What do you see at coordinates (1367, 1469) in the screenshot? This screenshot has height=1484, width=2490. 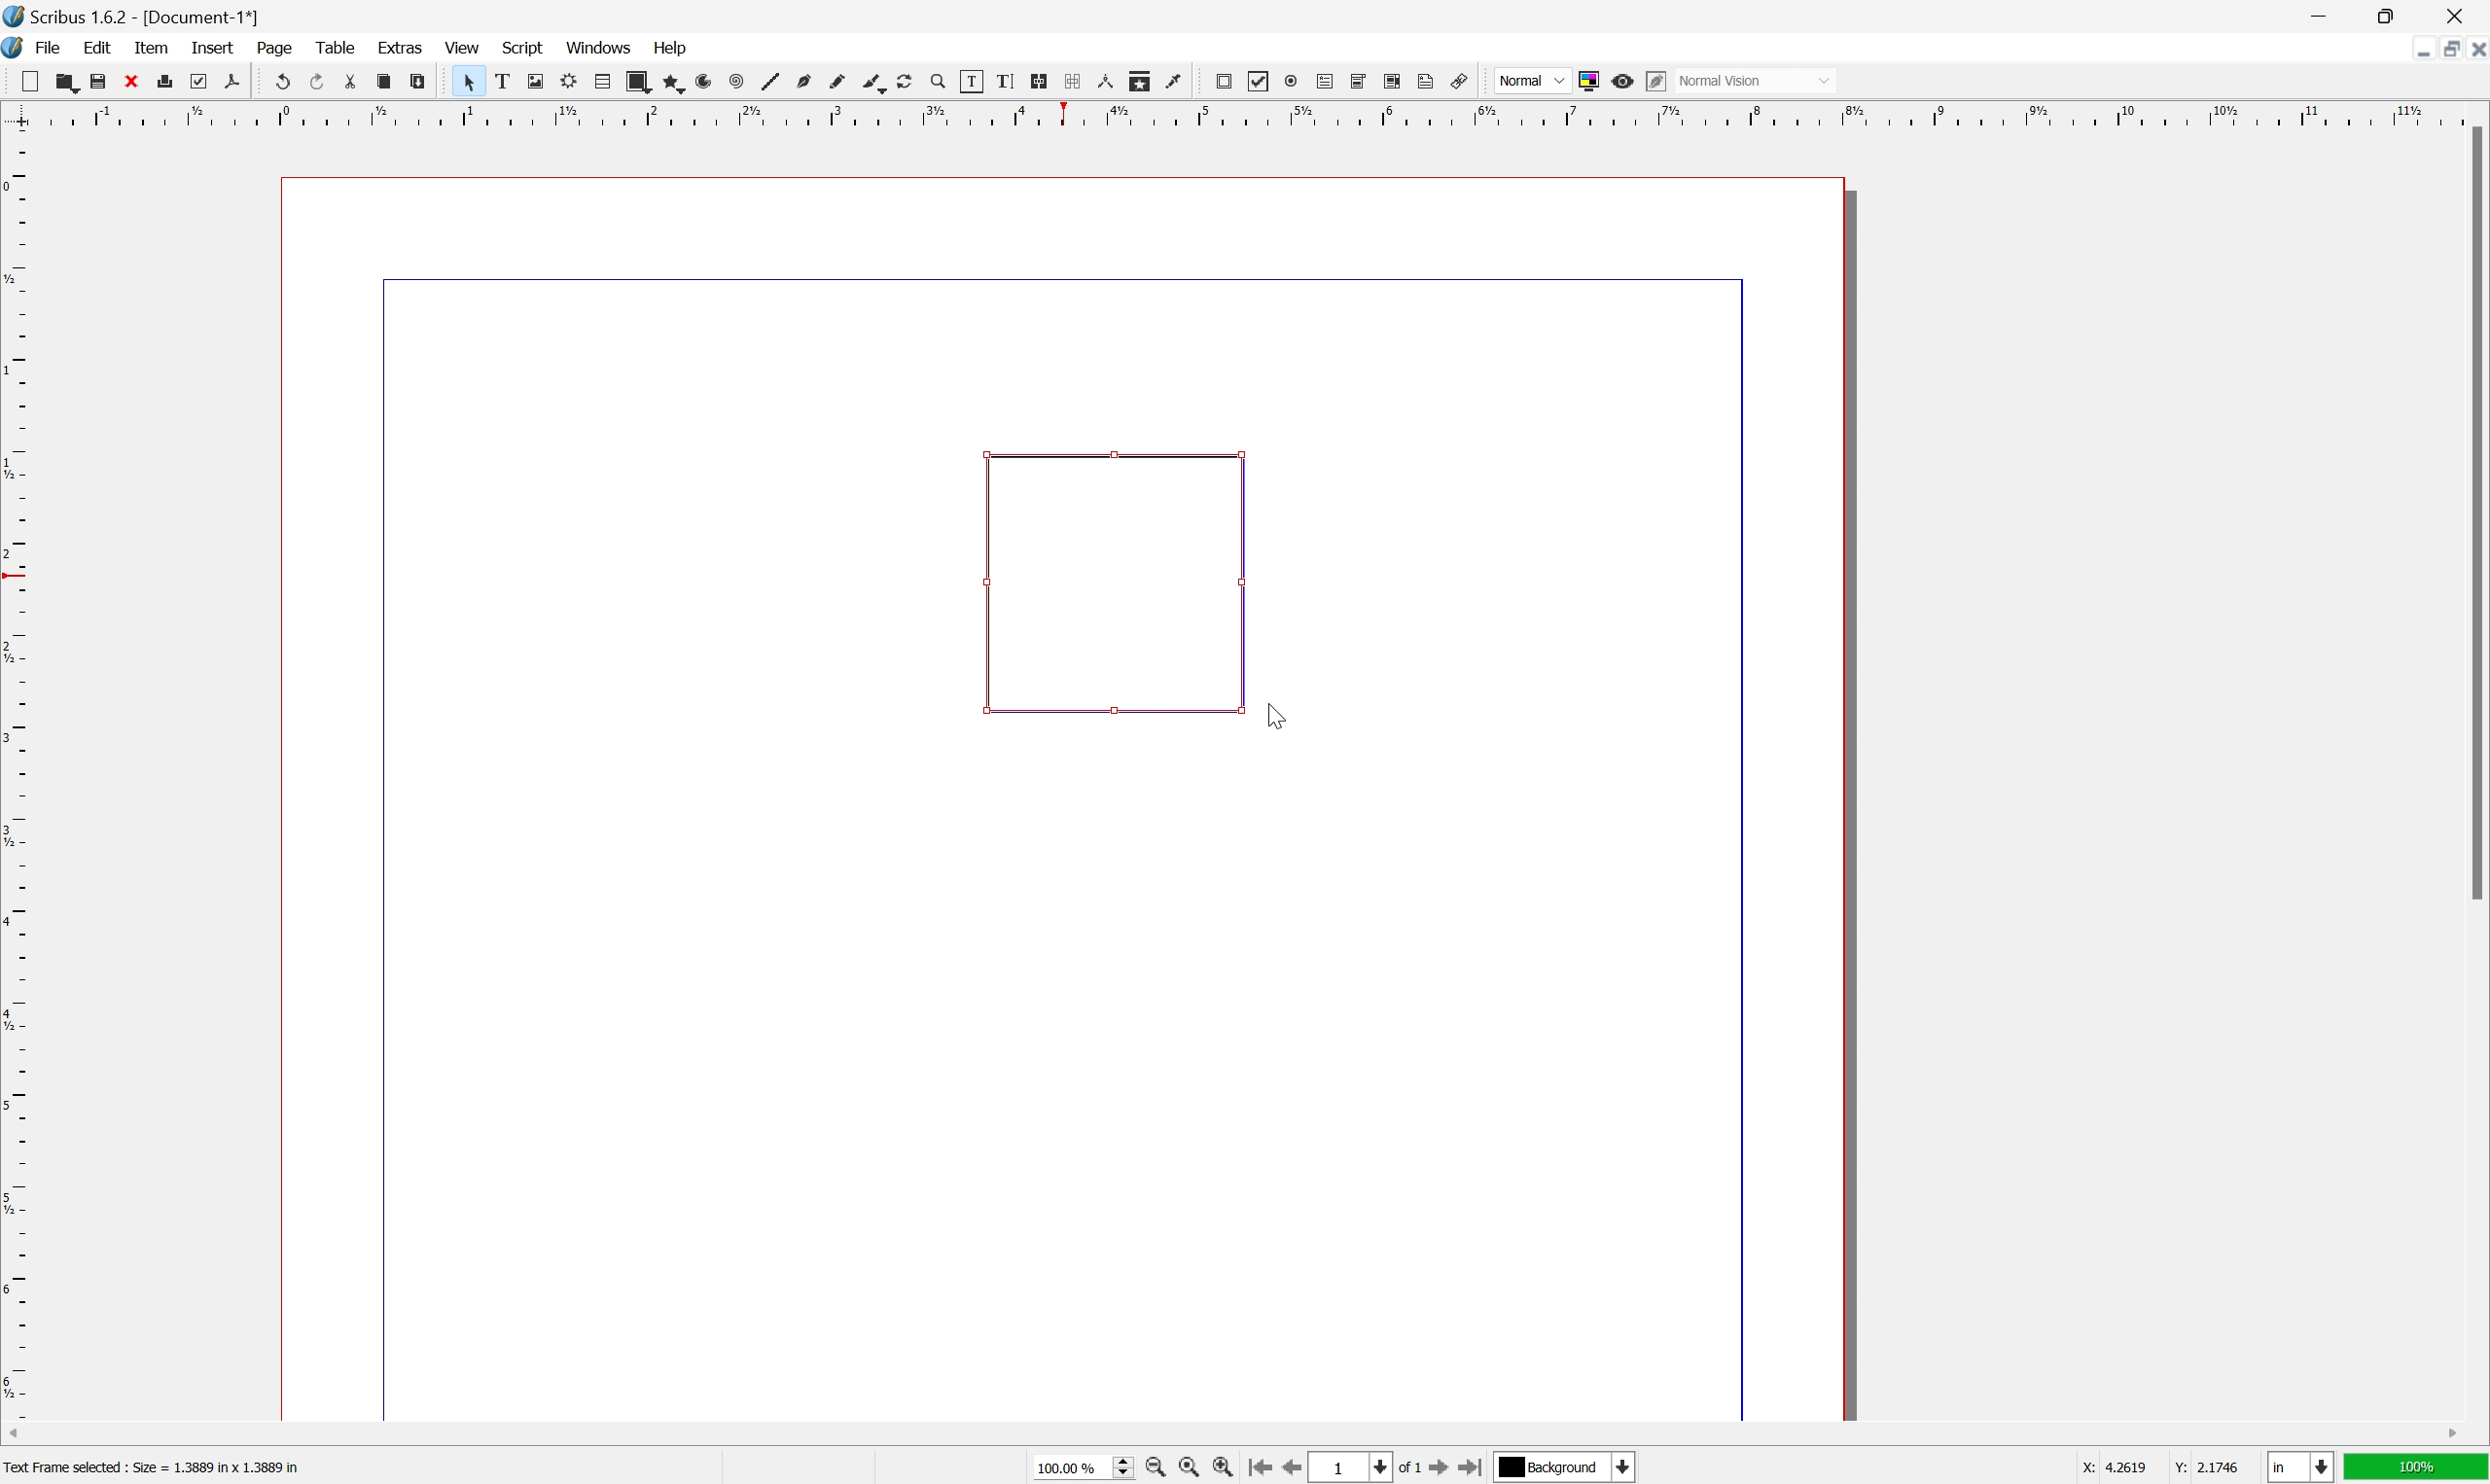 I see `select current page` at bounding box center [1367, 1469].